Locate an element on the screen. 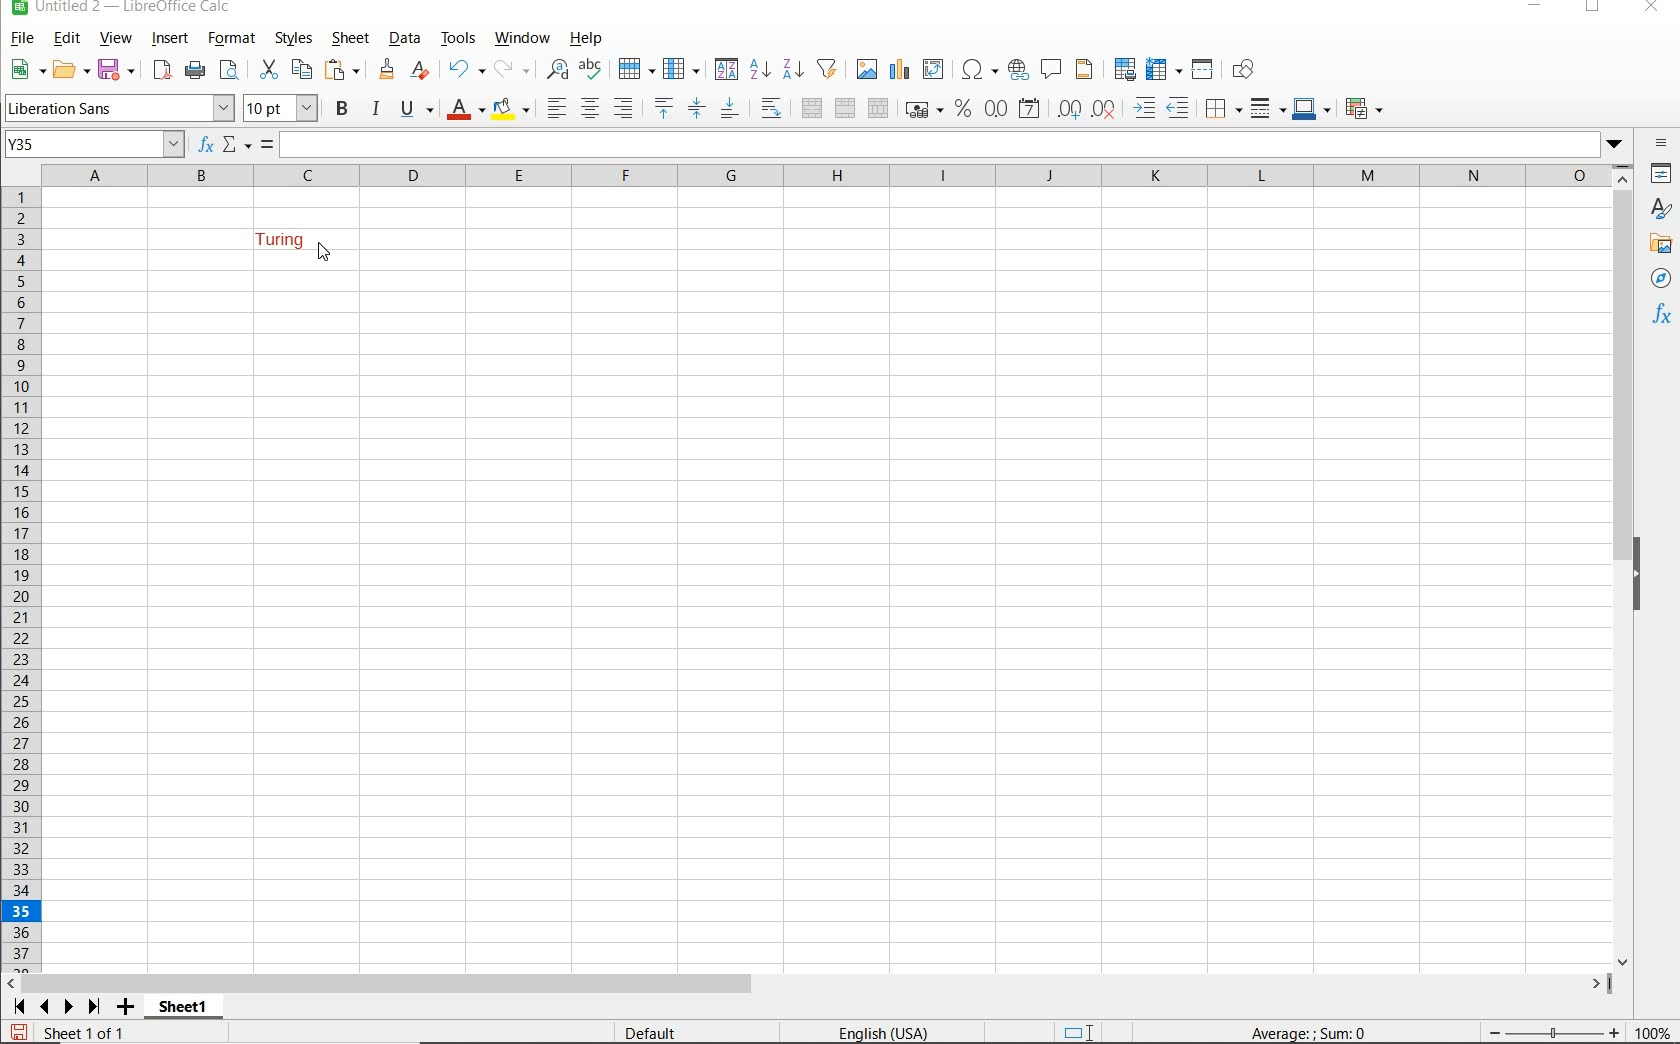 This screenshot has width=1680, height=1044. INSERT SPECIAL CHARACTERS is located at coordinates (978, 71).